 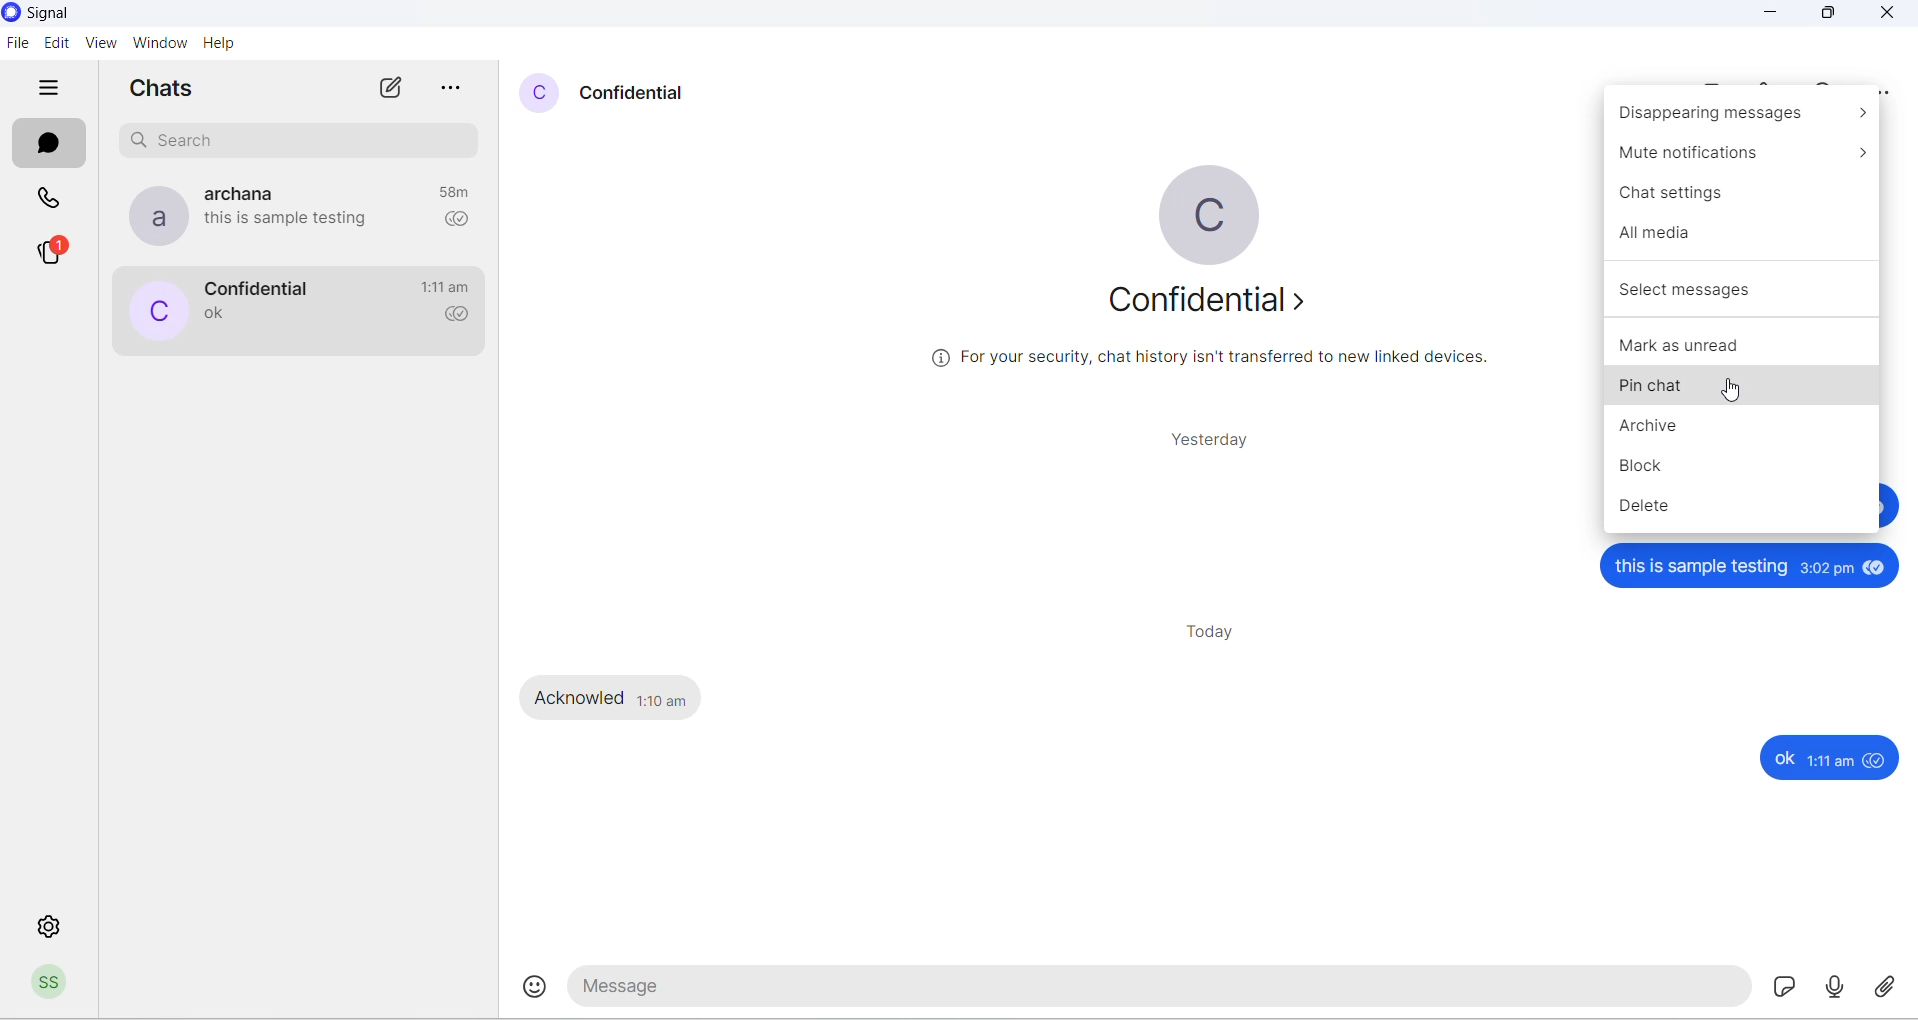 I want to click on settings, so click(x=51, y=926).